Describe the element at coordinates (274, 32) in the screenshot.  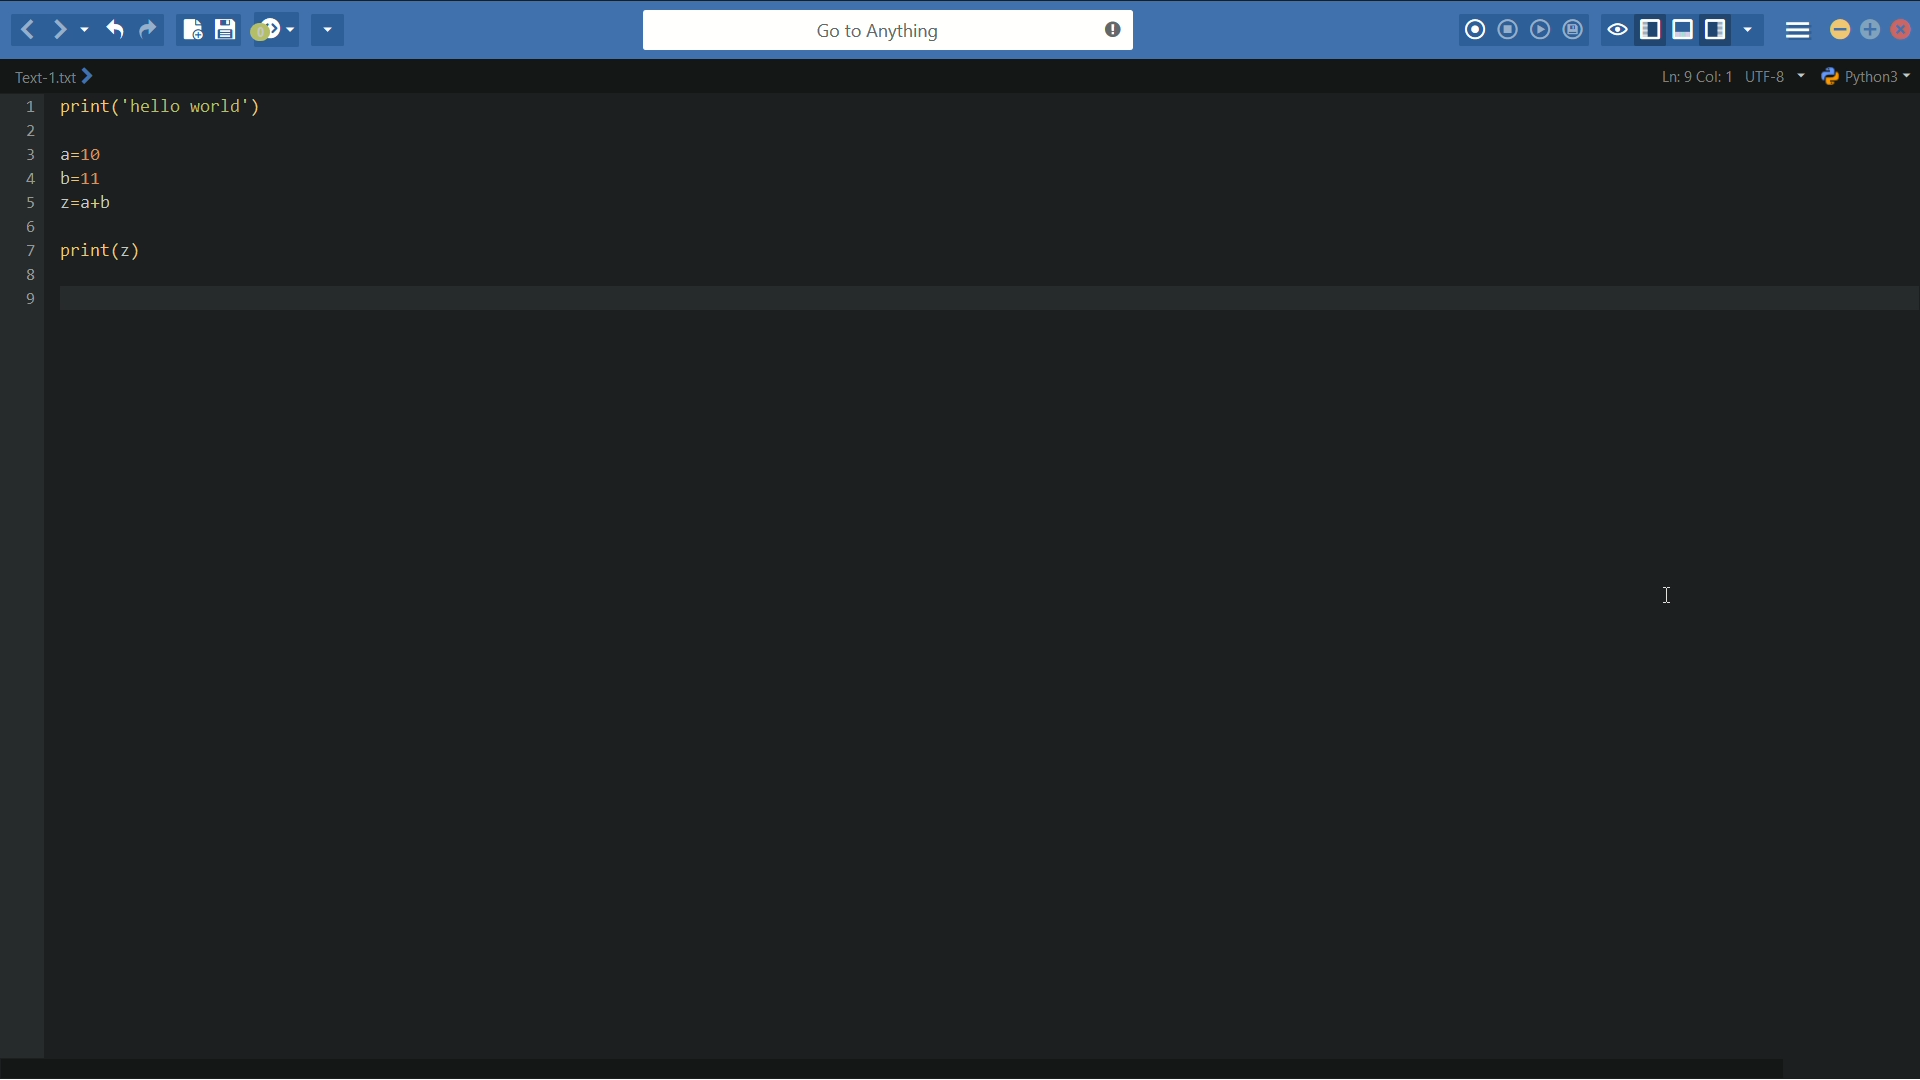
I see `jump to next syntax checking result` at that location.